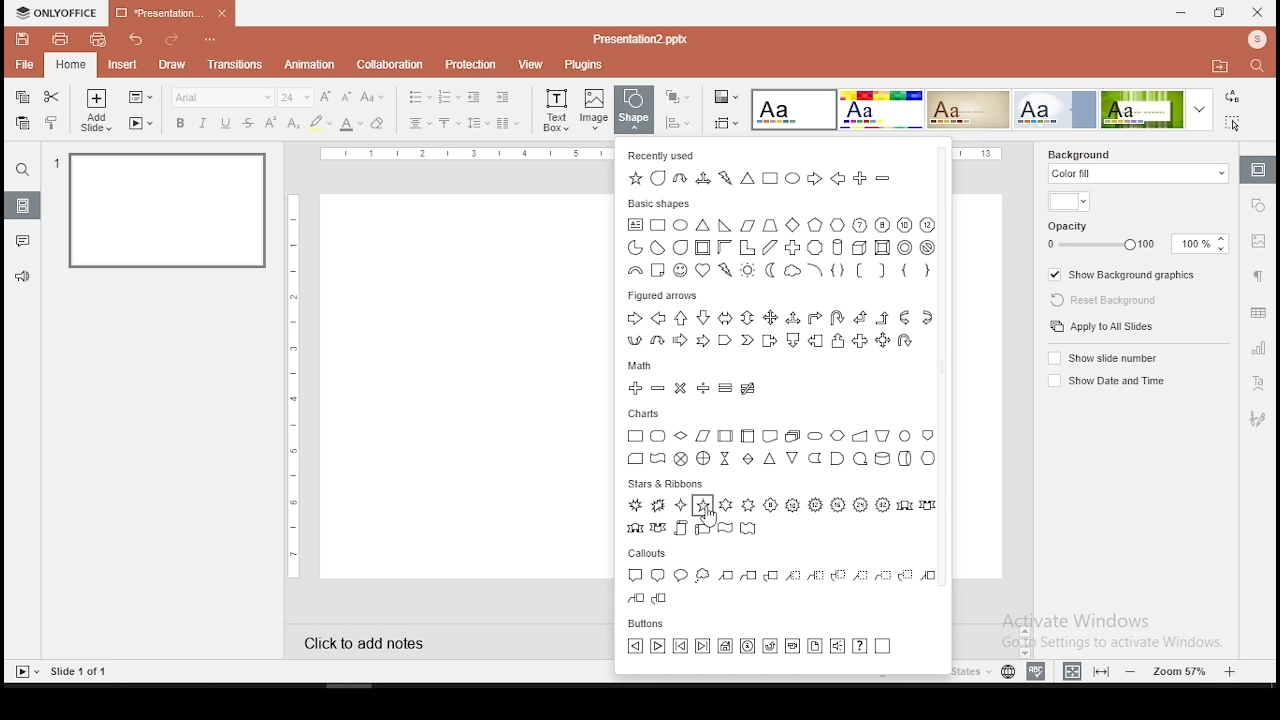  I want to click on theme, so click(1055, 109).